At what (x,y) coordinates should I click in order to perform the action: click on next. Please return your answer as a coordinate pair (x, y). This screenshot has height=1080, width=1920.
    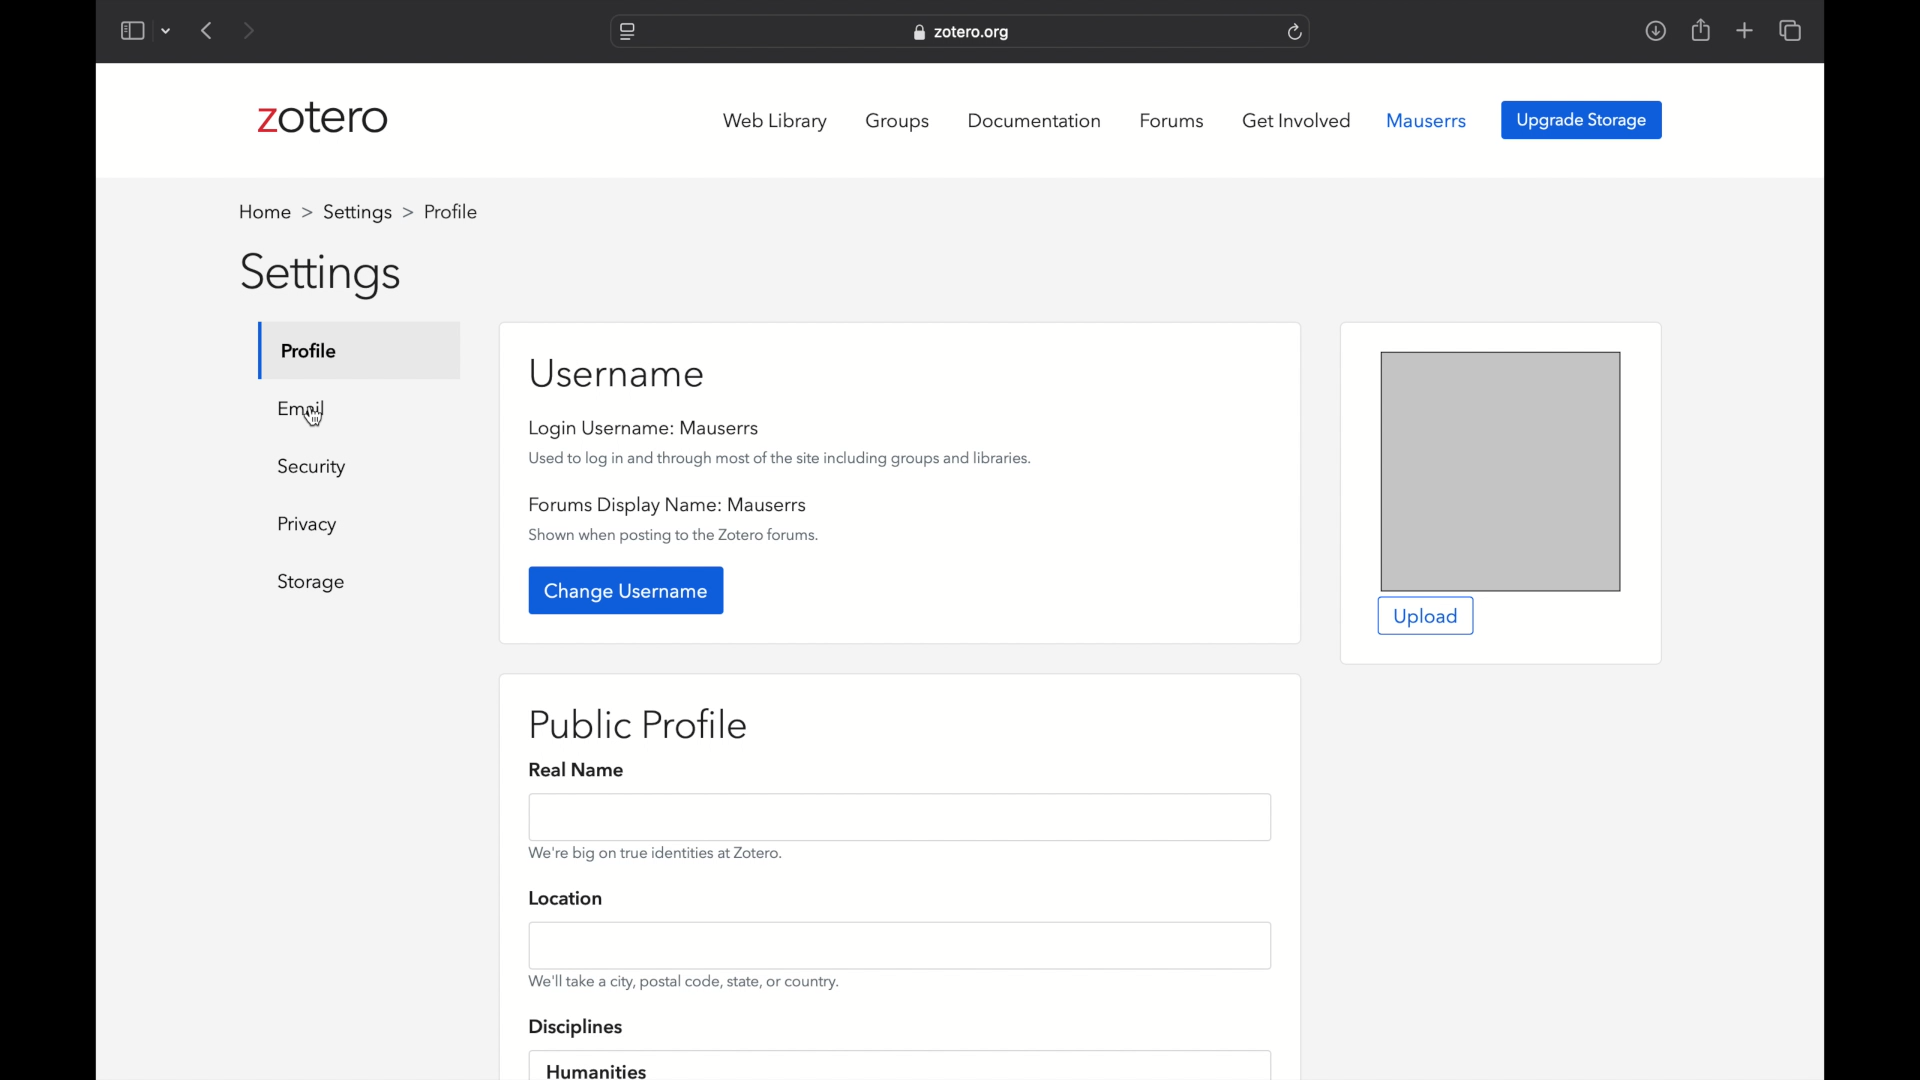
    Looking at the image, I should click on (248, 30).